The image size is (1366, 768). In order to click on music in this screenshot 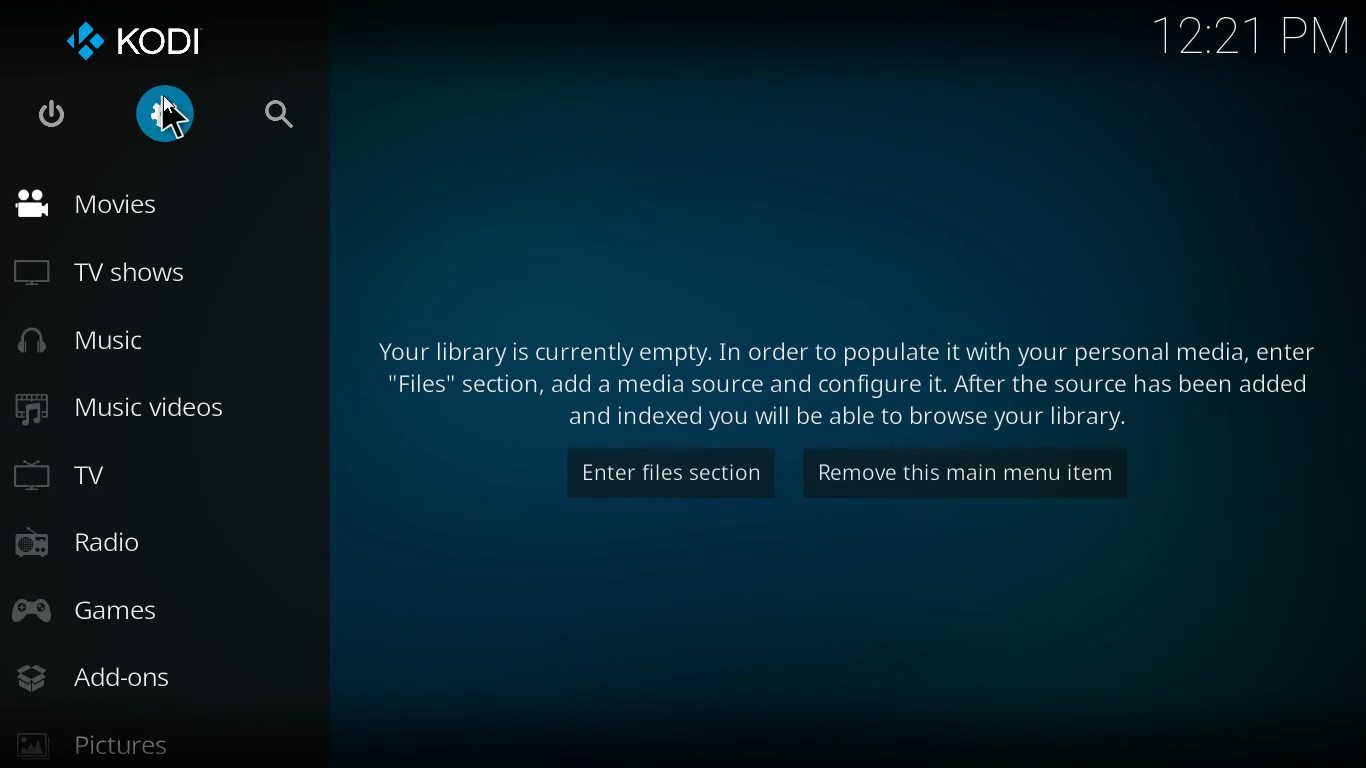, I will do `click(166, 345)`.